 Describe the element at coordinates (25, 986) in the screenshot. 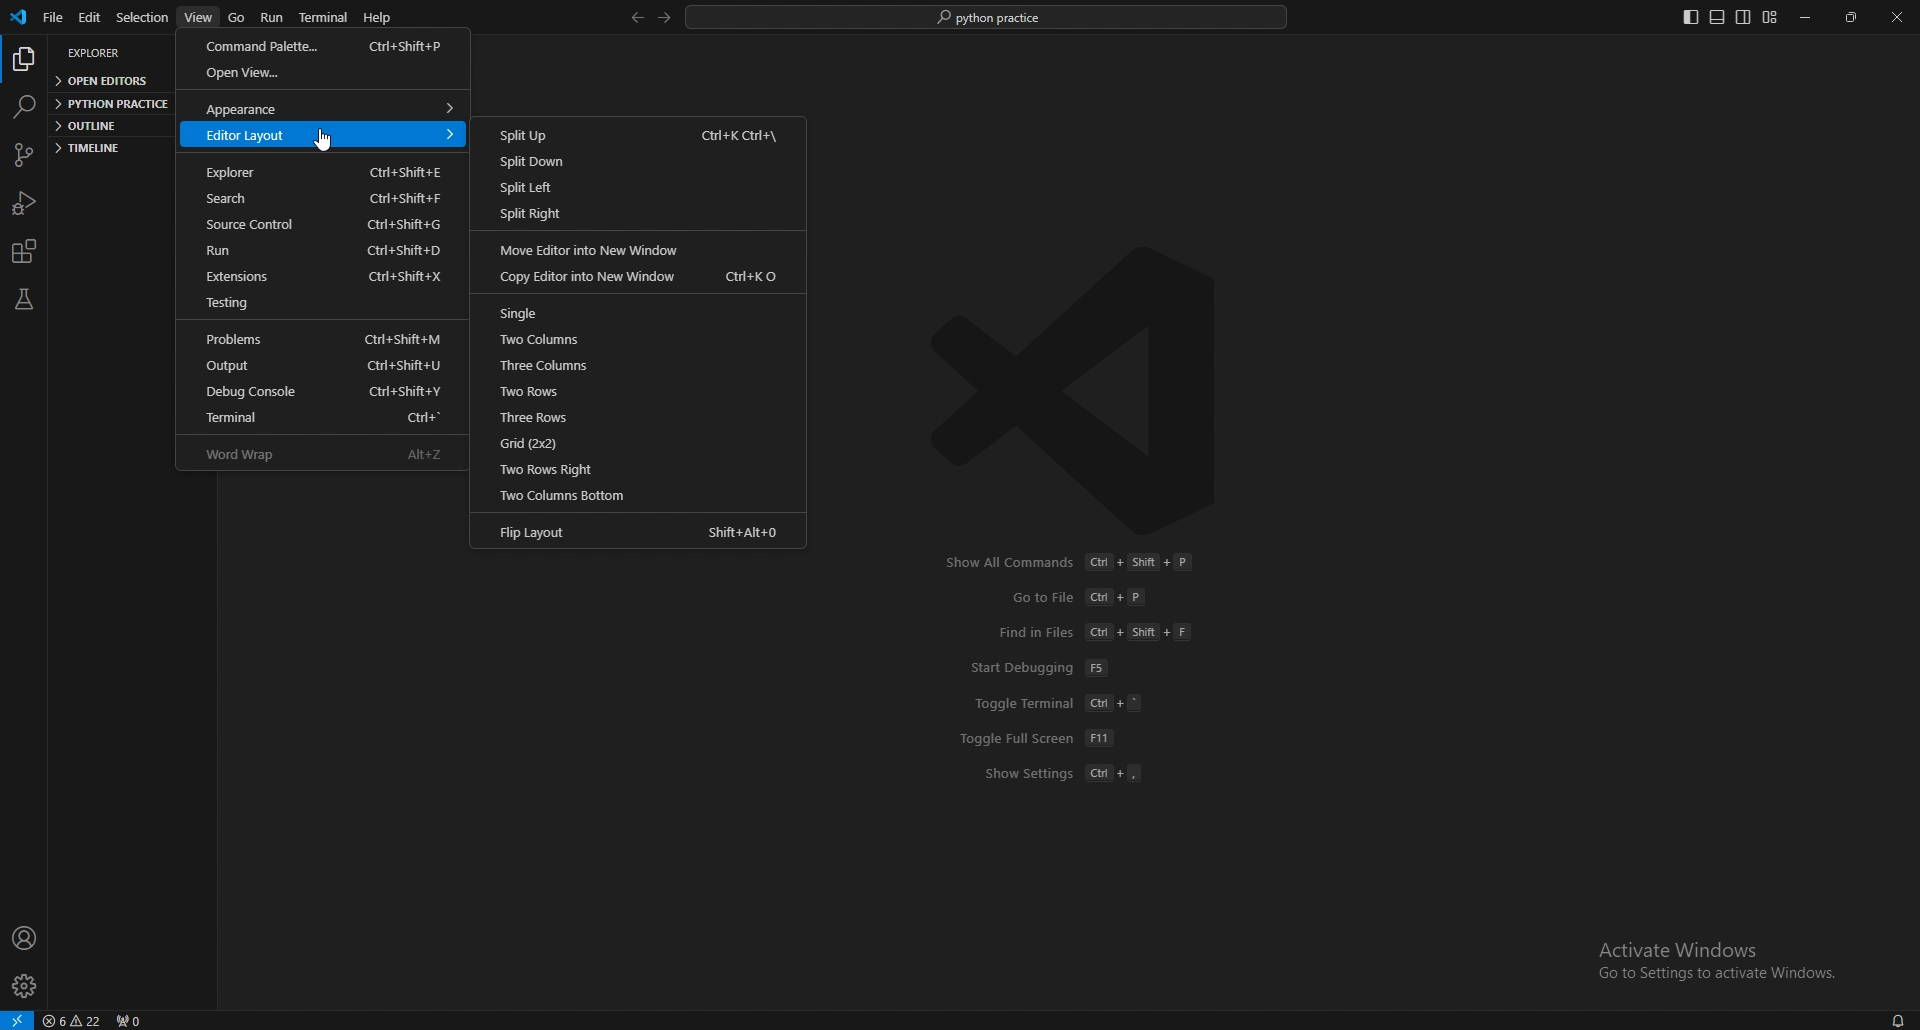

I see `settings` at that location.